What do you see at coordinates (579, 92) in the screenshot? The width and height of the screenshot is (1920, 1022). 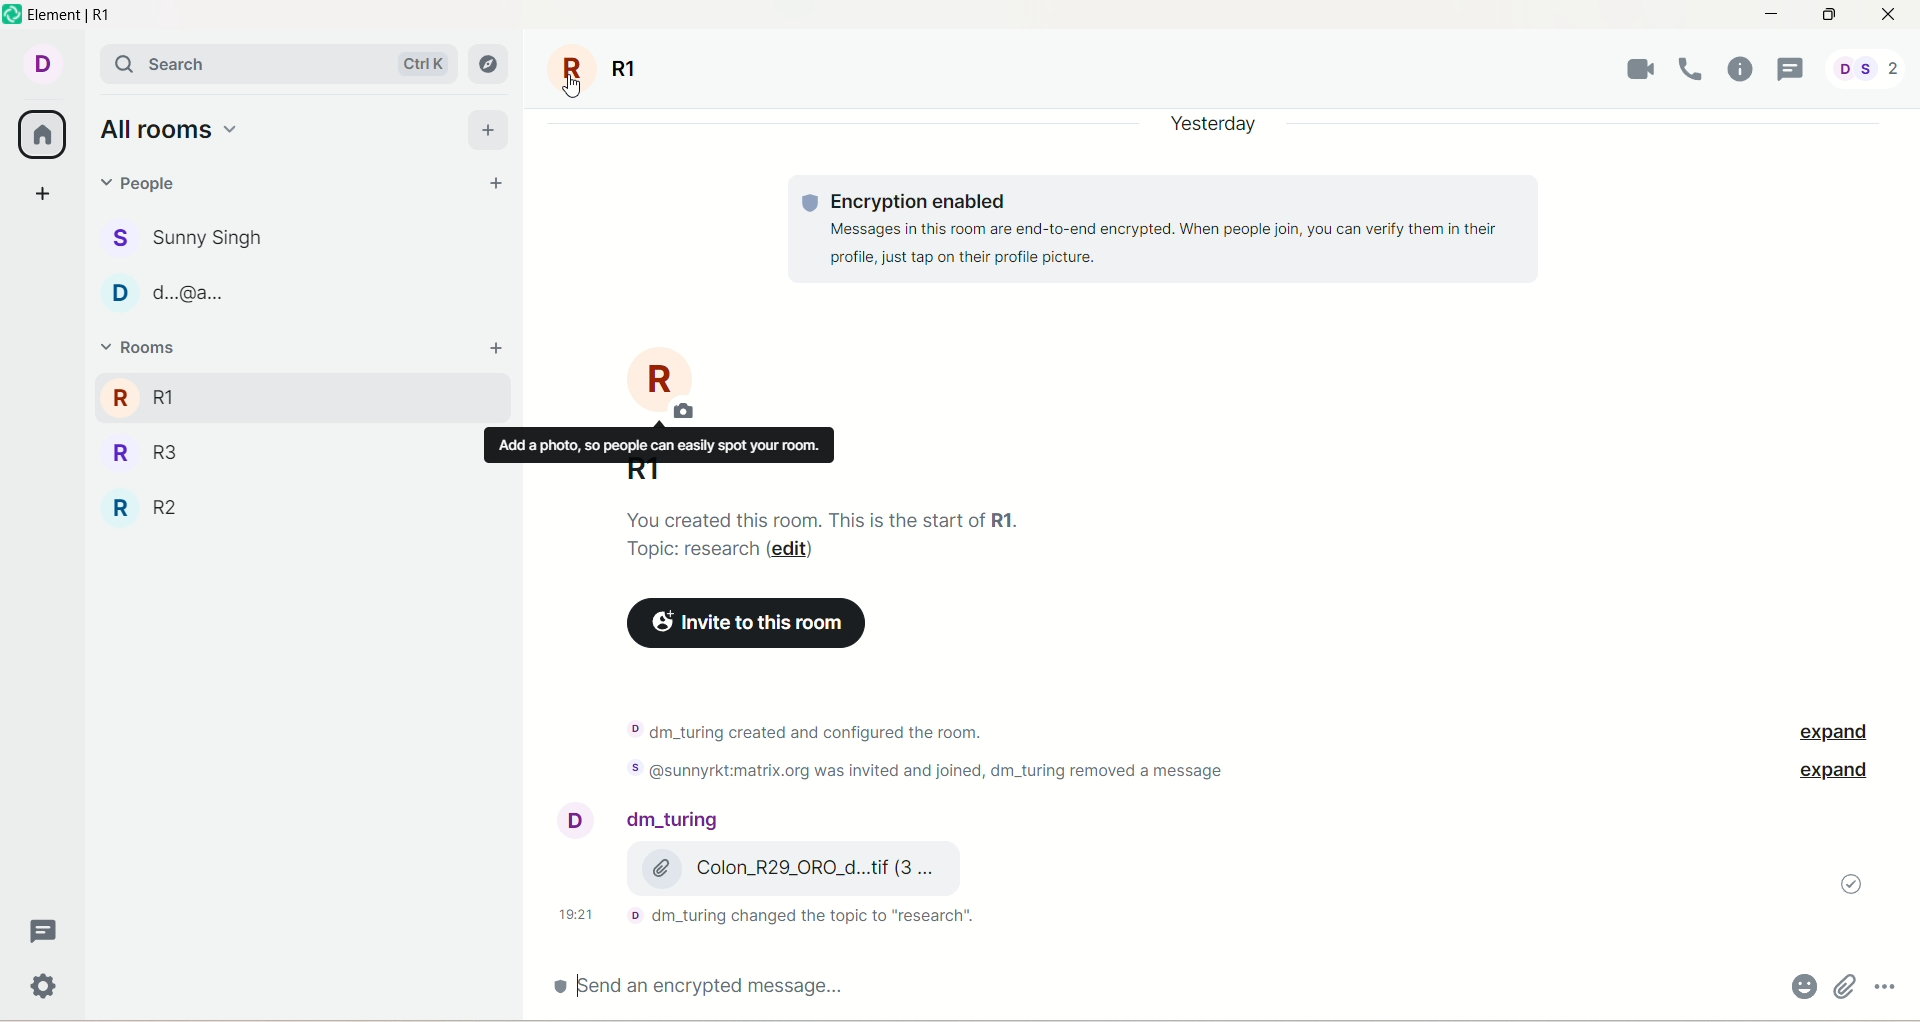 I see `cursor` at bounding box center [579, 92].